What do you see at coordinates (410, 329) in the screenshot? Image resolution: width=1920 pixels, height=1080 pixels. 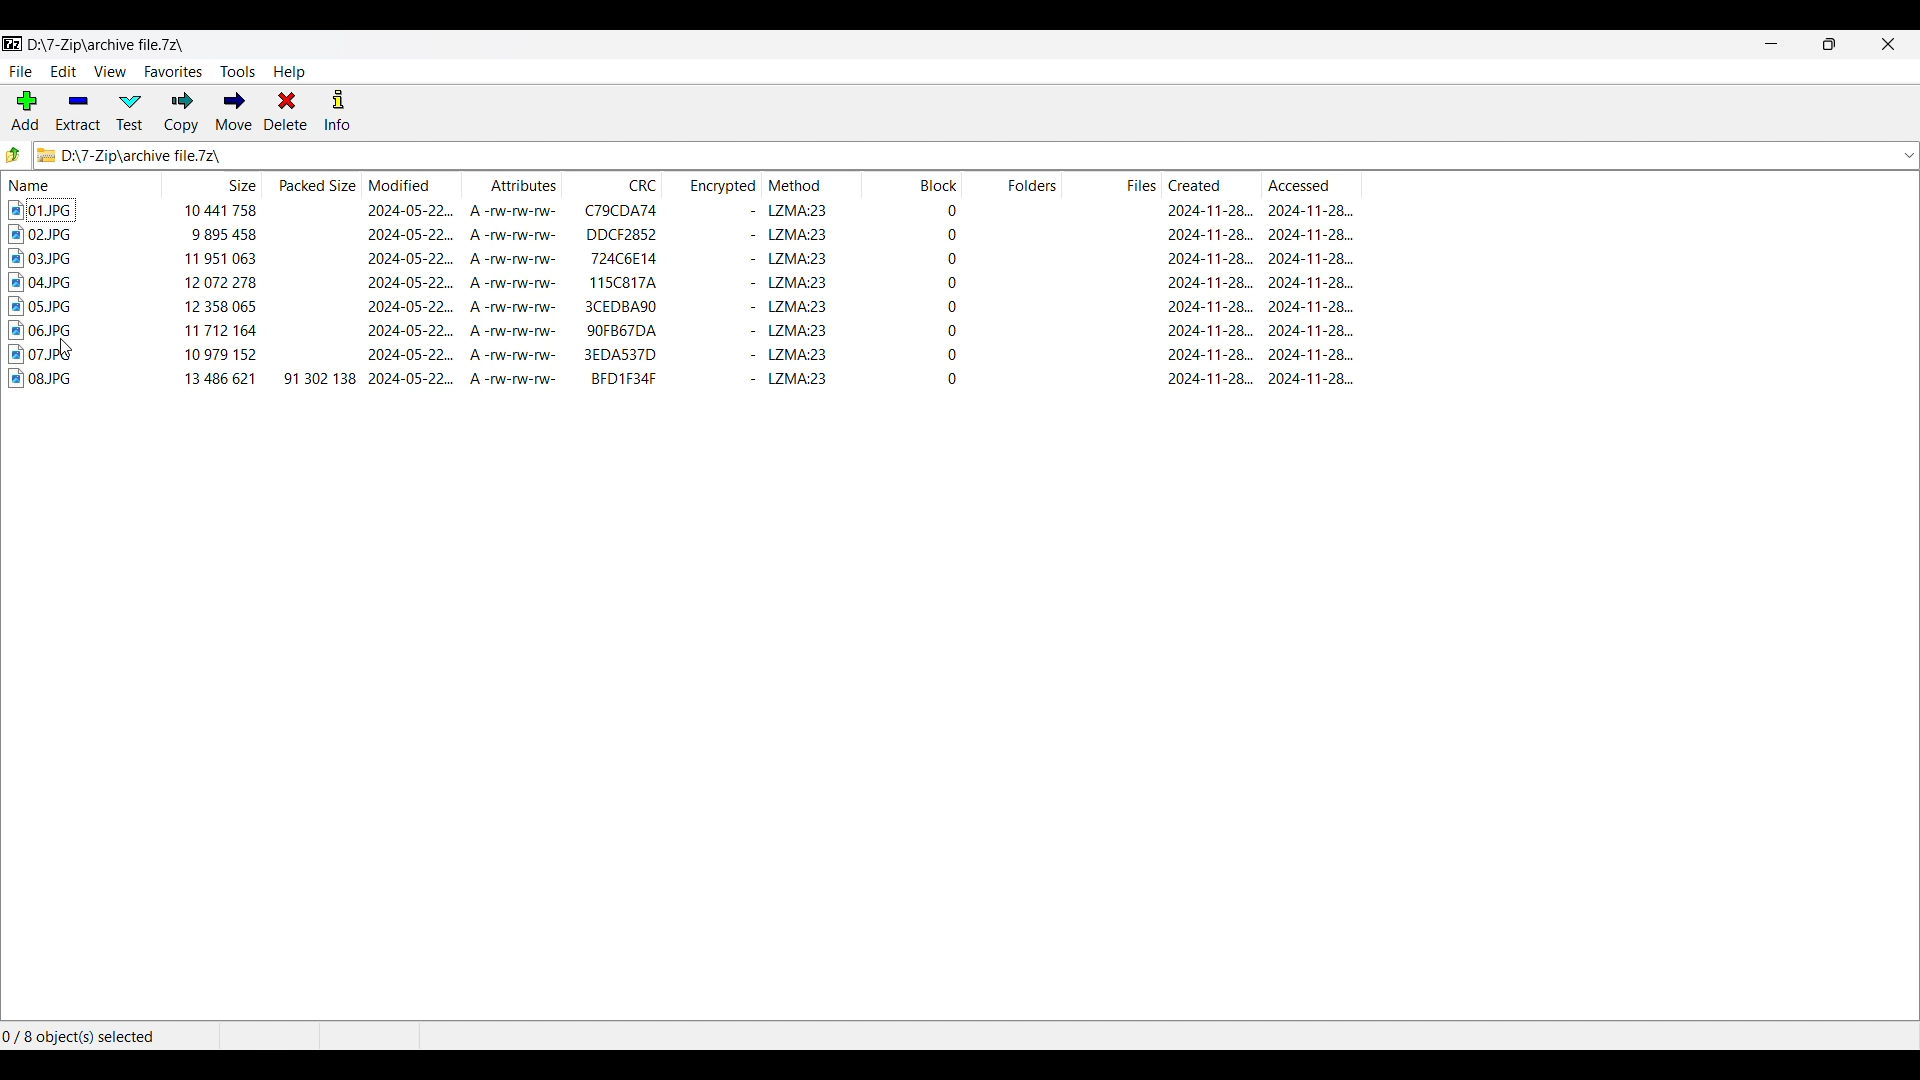 I see `modified date & time` at bounding box center [410, 329].